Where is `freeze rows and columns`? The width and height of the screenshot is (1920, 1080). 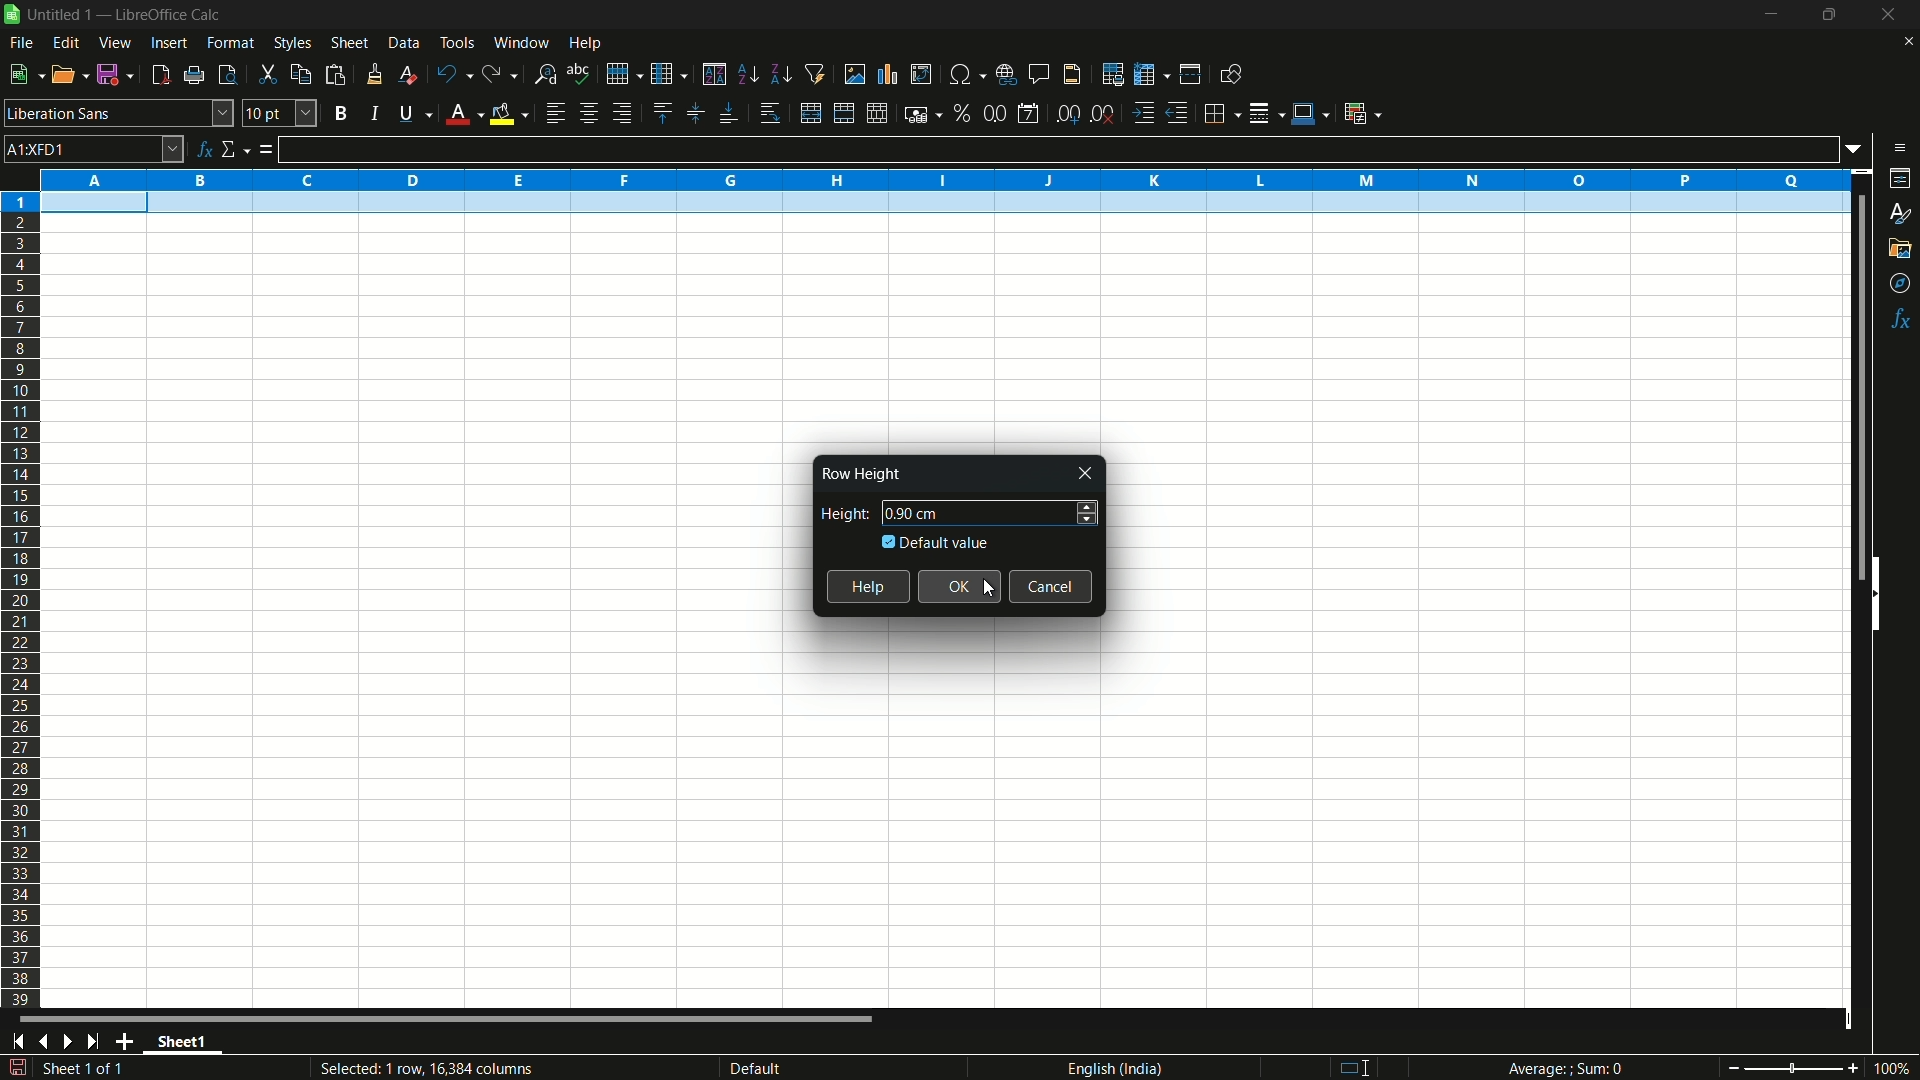
freeze rows and columns is located at coordinates (1150, 75).